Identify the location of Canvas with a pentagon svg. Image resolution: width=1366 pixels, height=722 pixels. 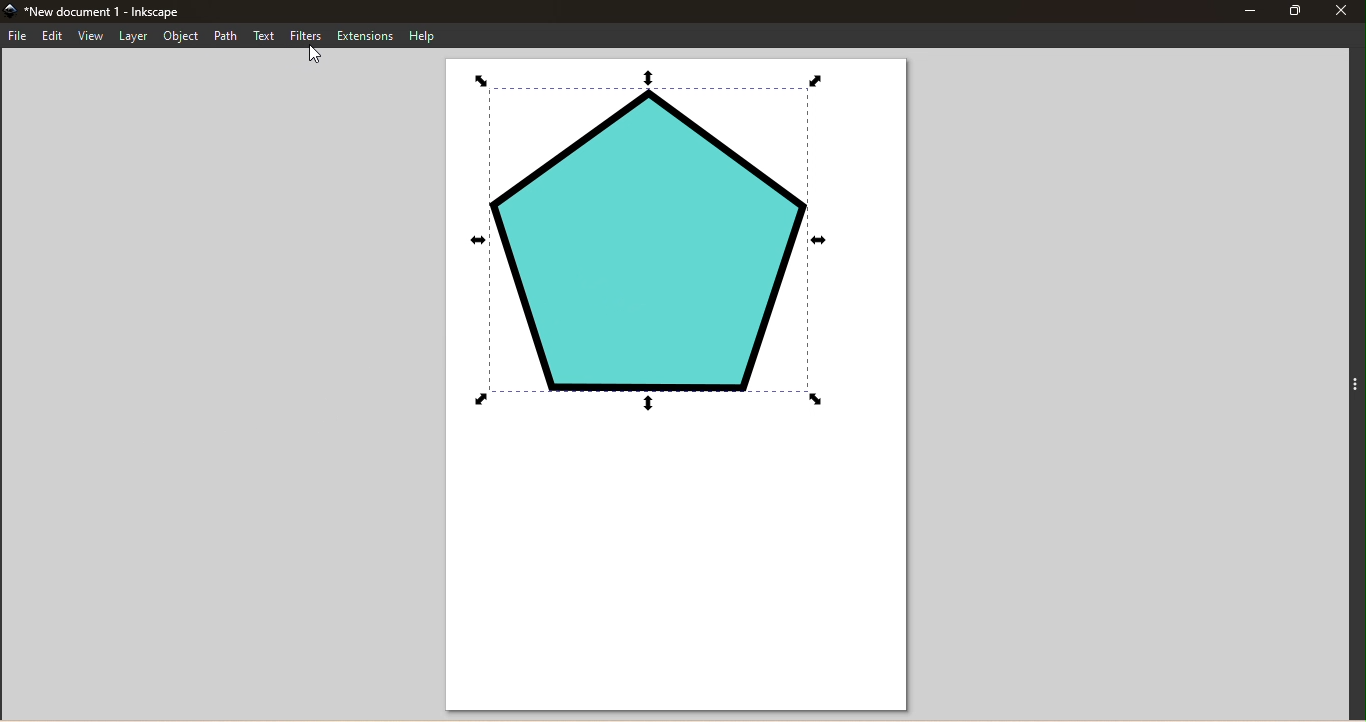
(672, 385).